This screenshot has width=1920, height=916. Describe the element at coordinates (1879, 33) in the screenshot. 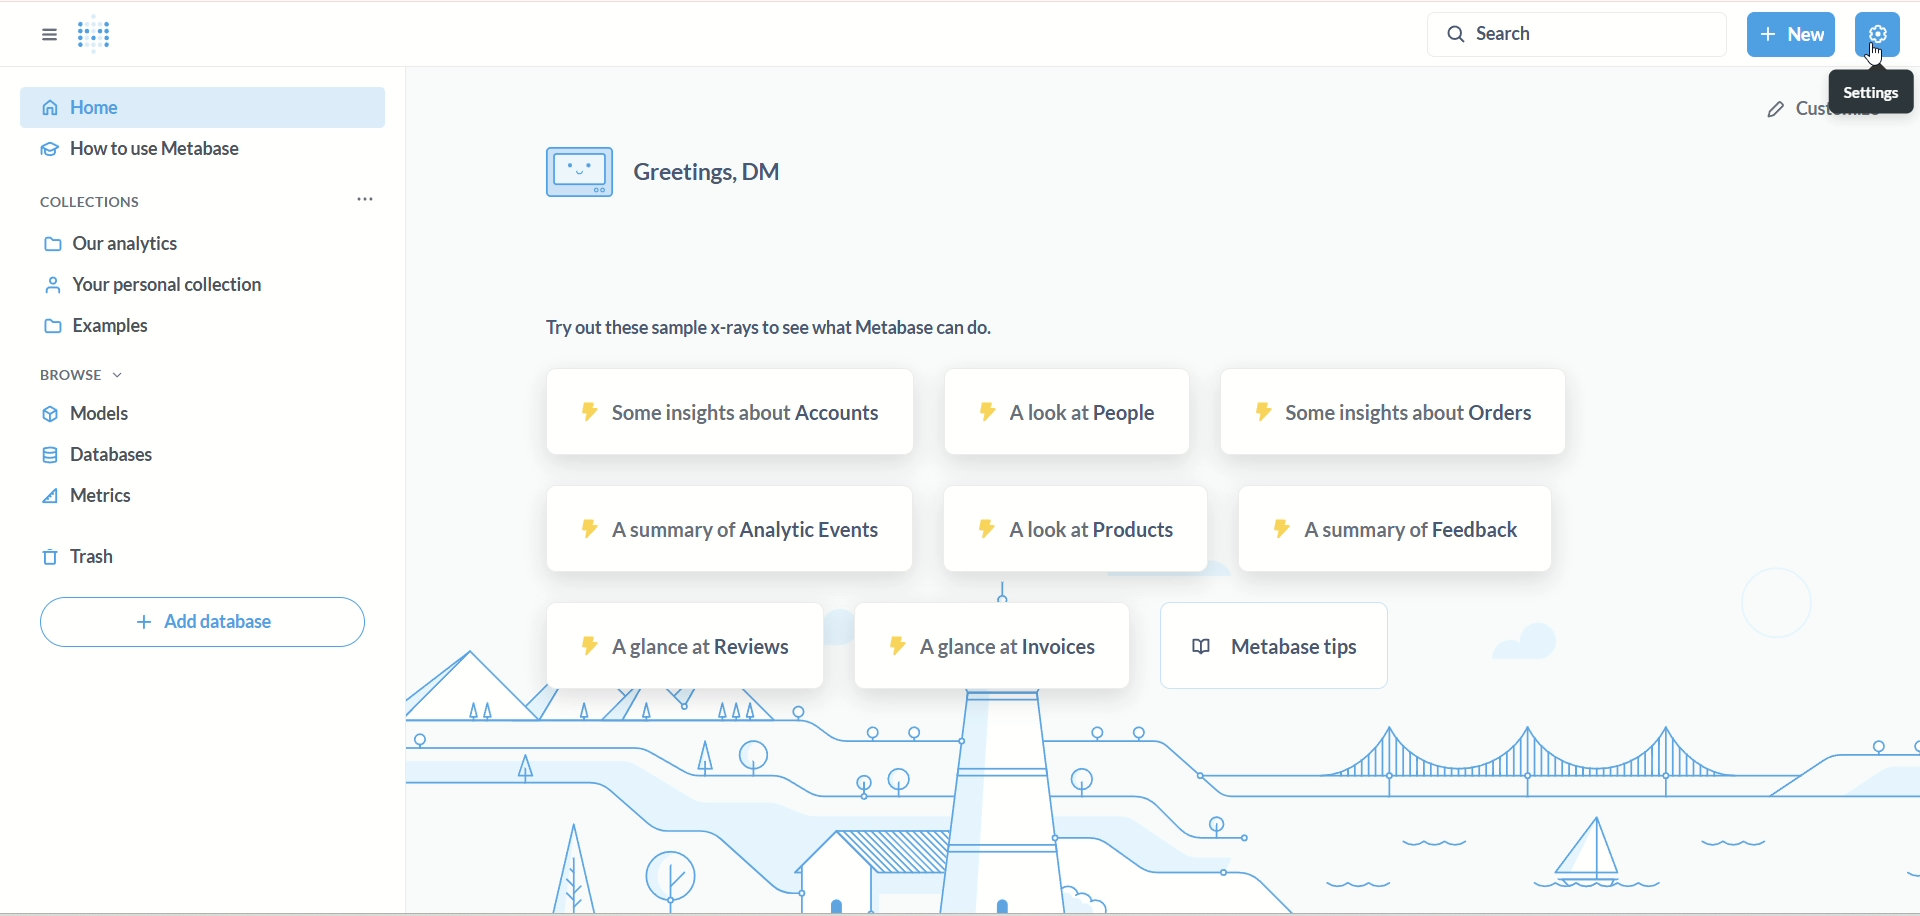

I see `settings` at that location.